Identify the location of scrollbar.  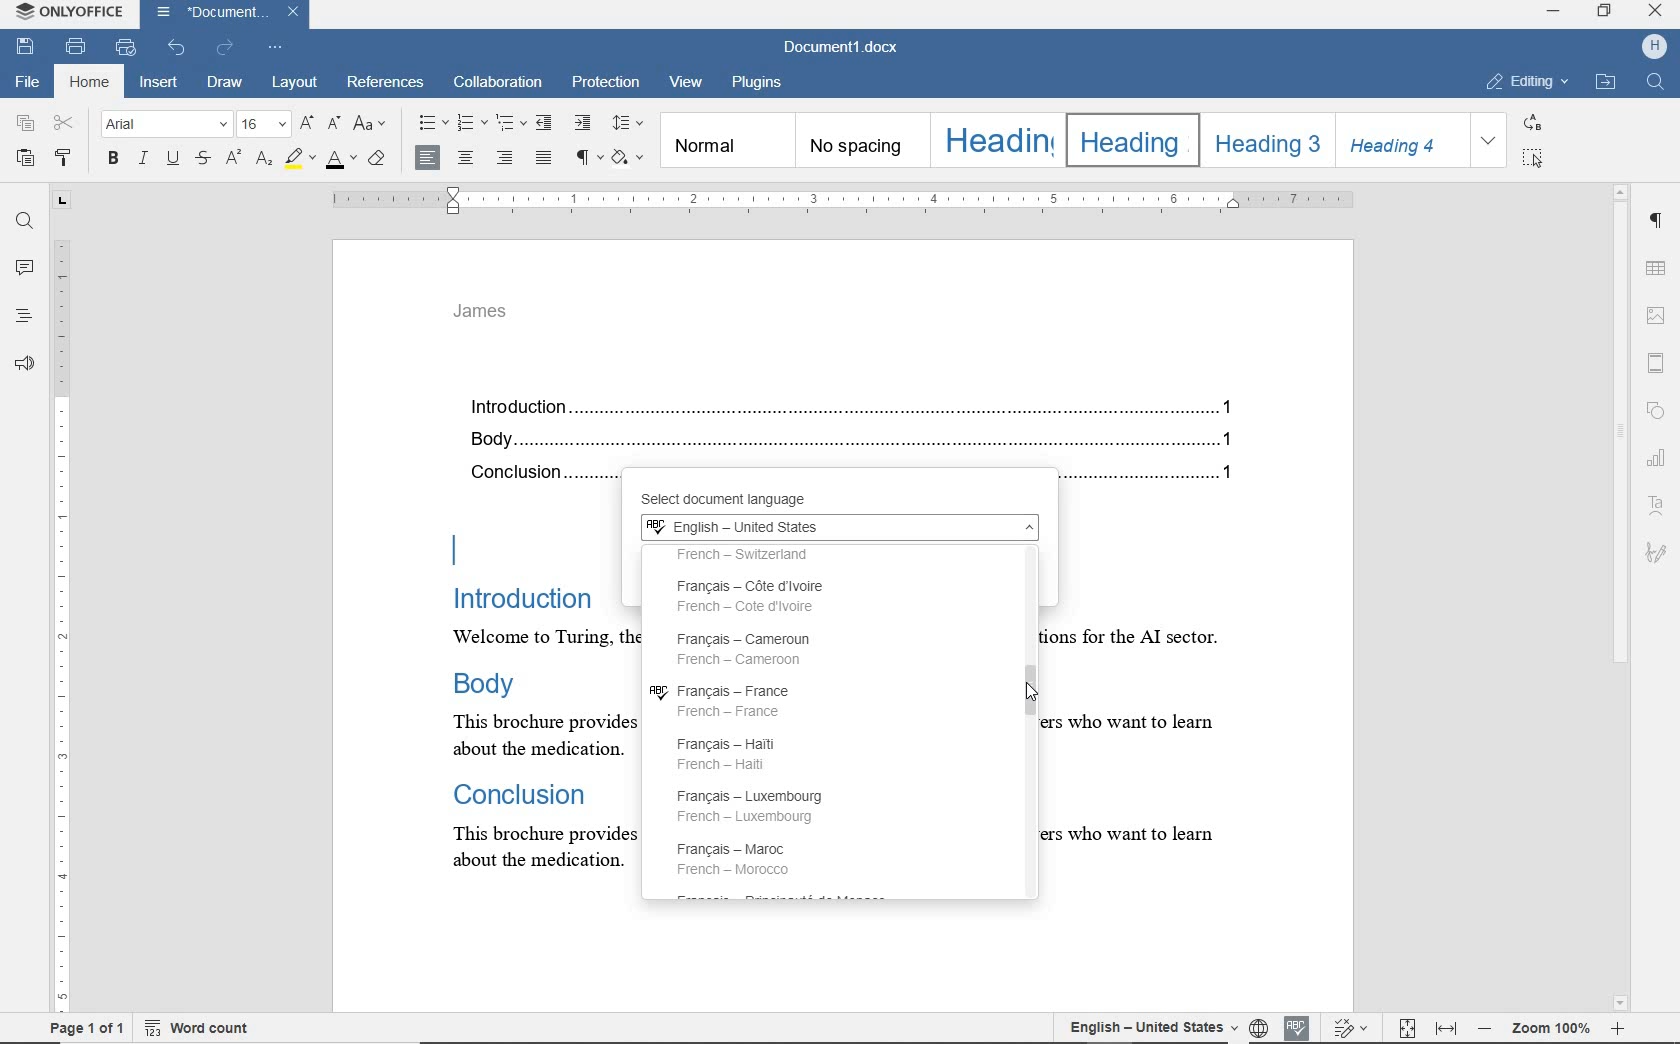
(1621, 597).